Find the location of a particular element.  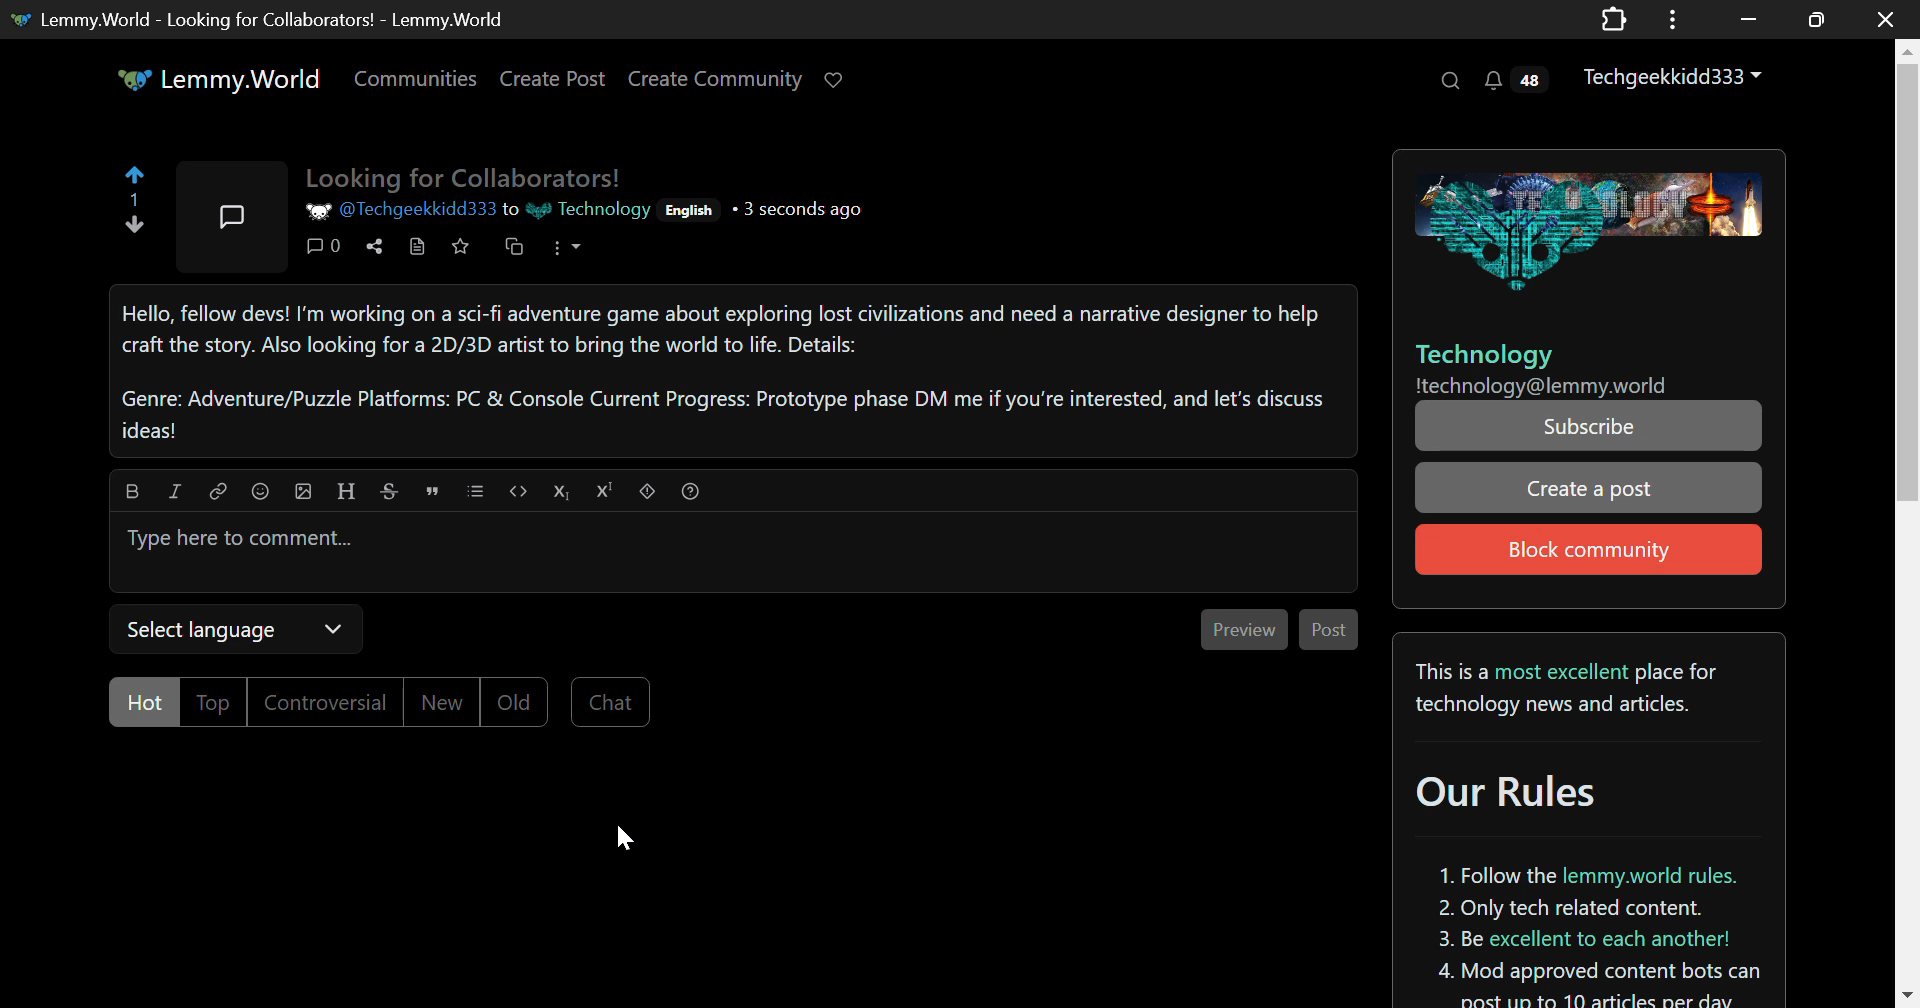

Old is located at coordinates (517, 701).